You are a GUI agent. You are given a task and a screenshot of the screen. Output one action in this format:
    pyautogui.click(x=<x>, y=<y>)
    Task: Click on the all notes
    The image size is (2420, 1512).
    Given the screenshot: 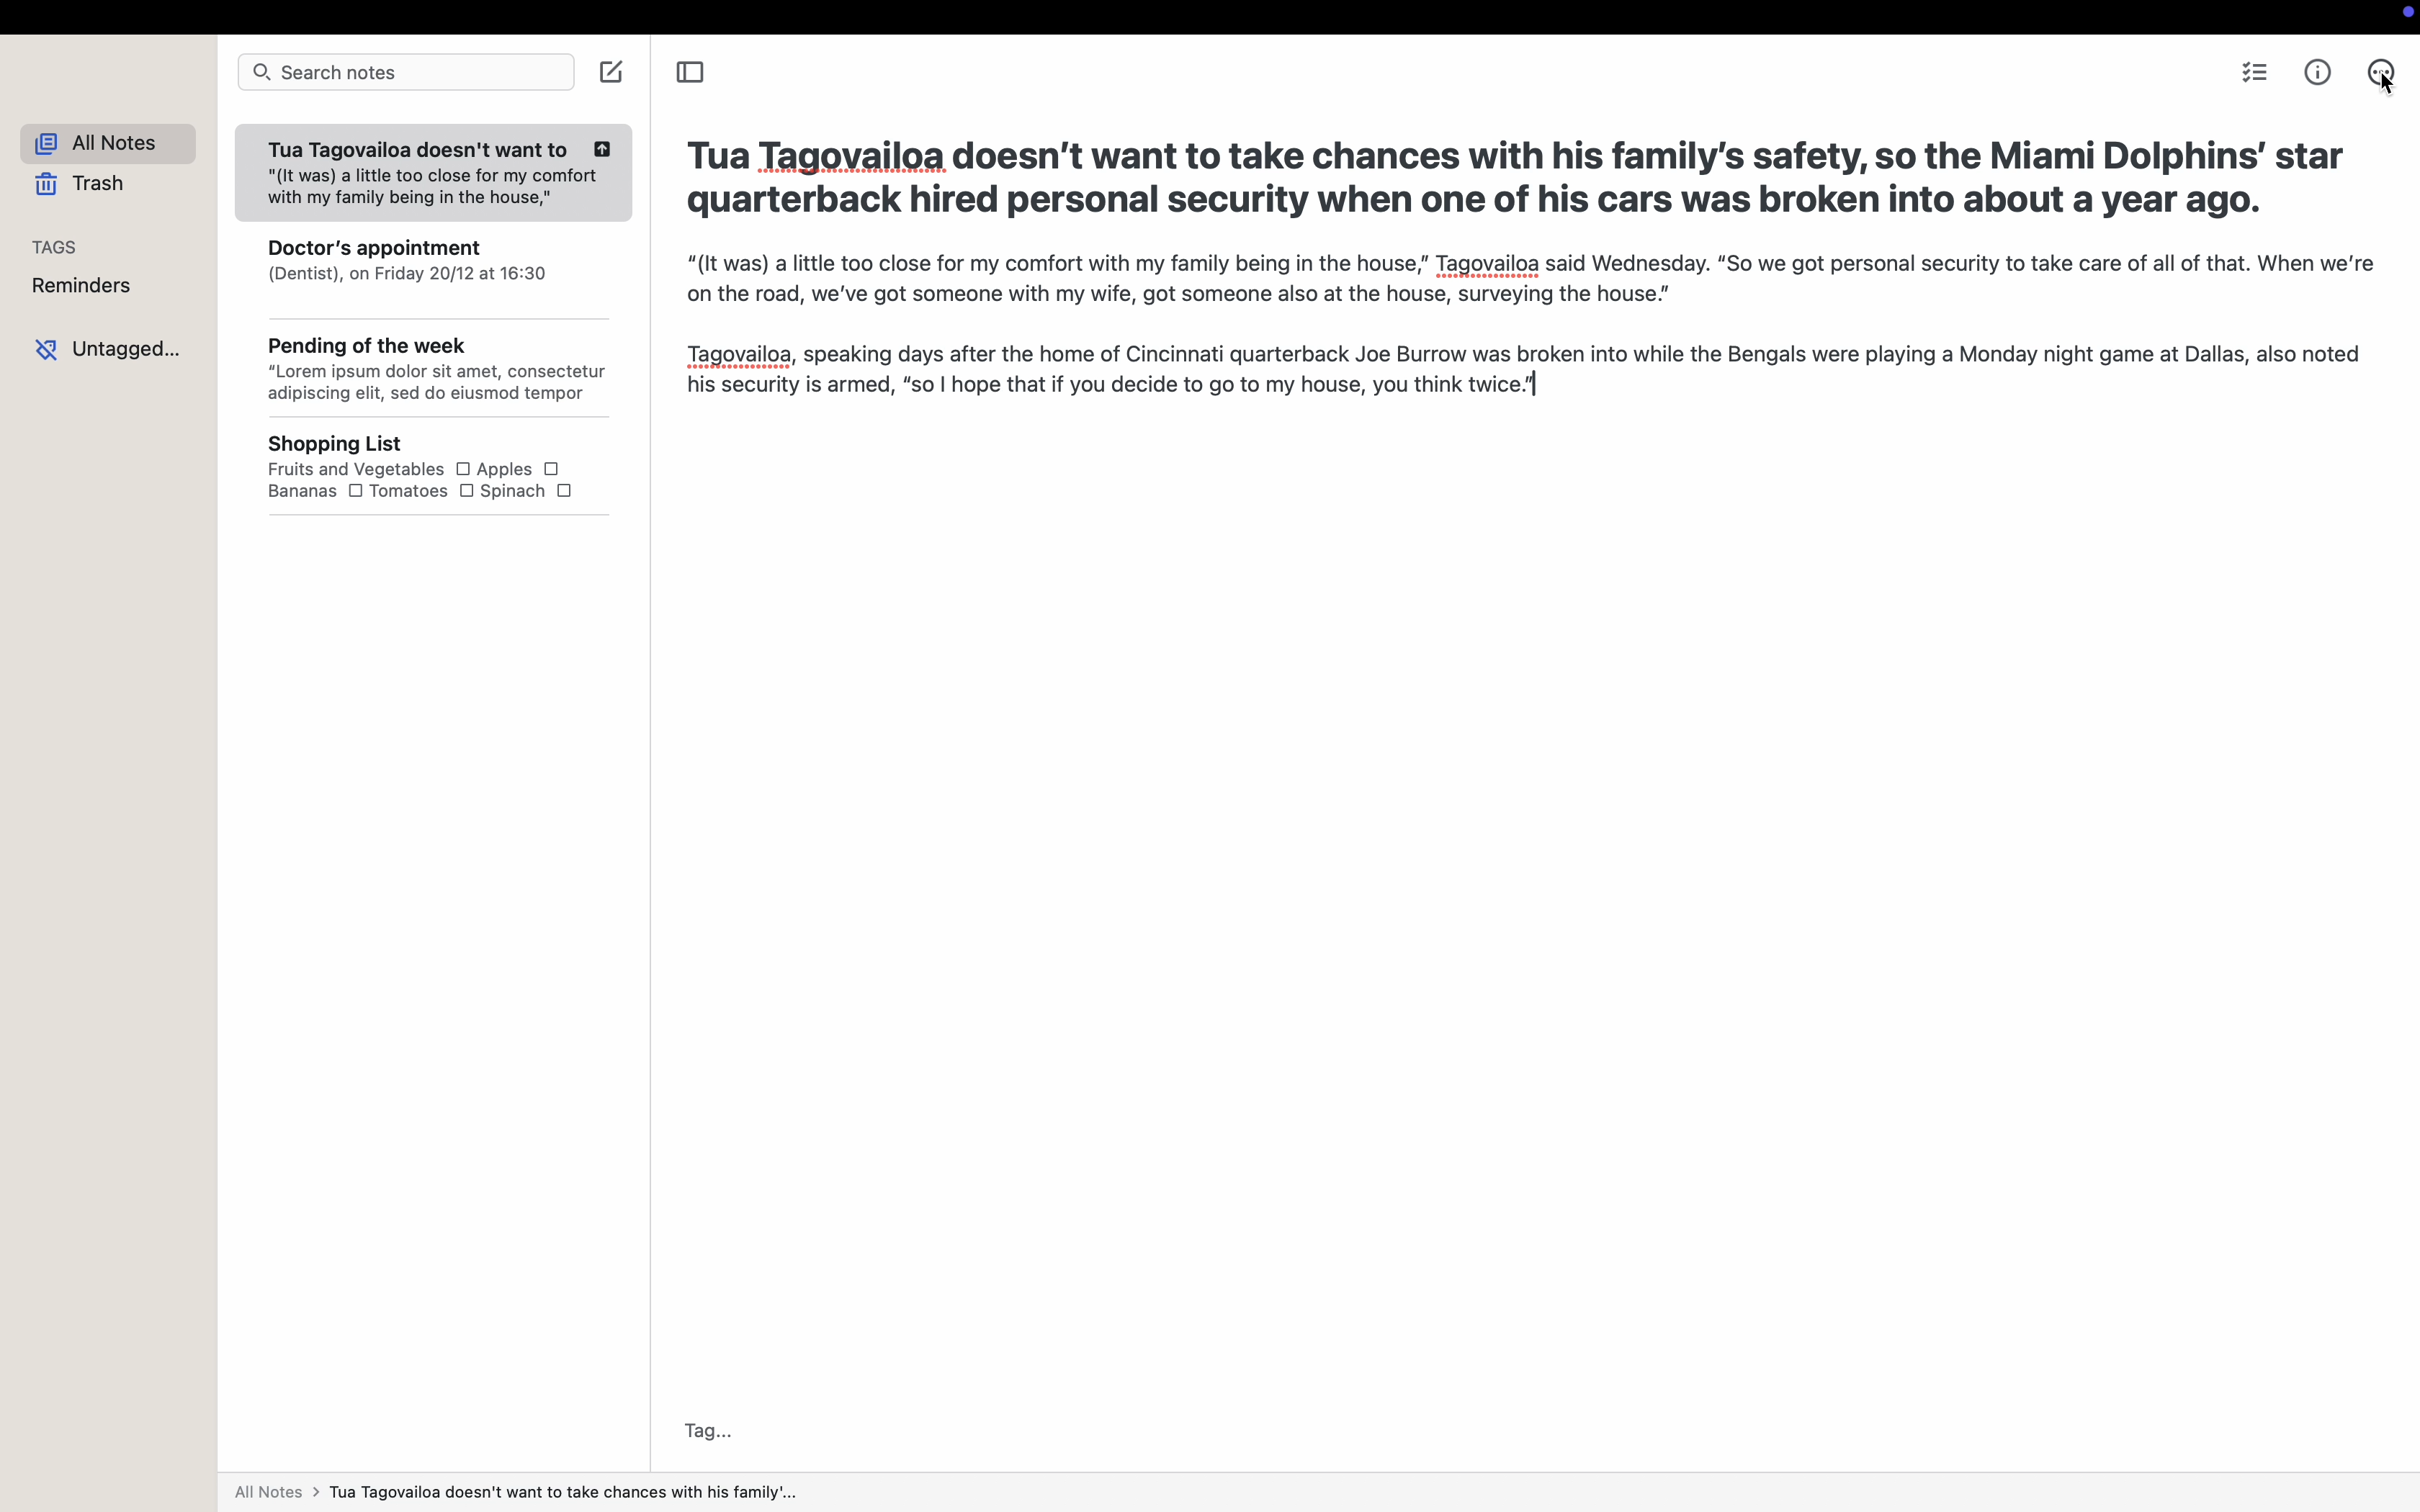 What is the action you would take?
    pyautogui.click(x=100, y=140)
    